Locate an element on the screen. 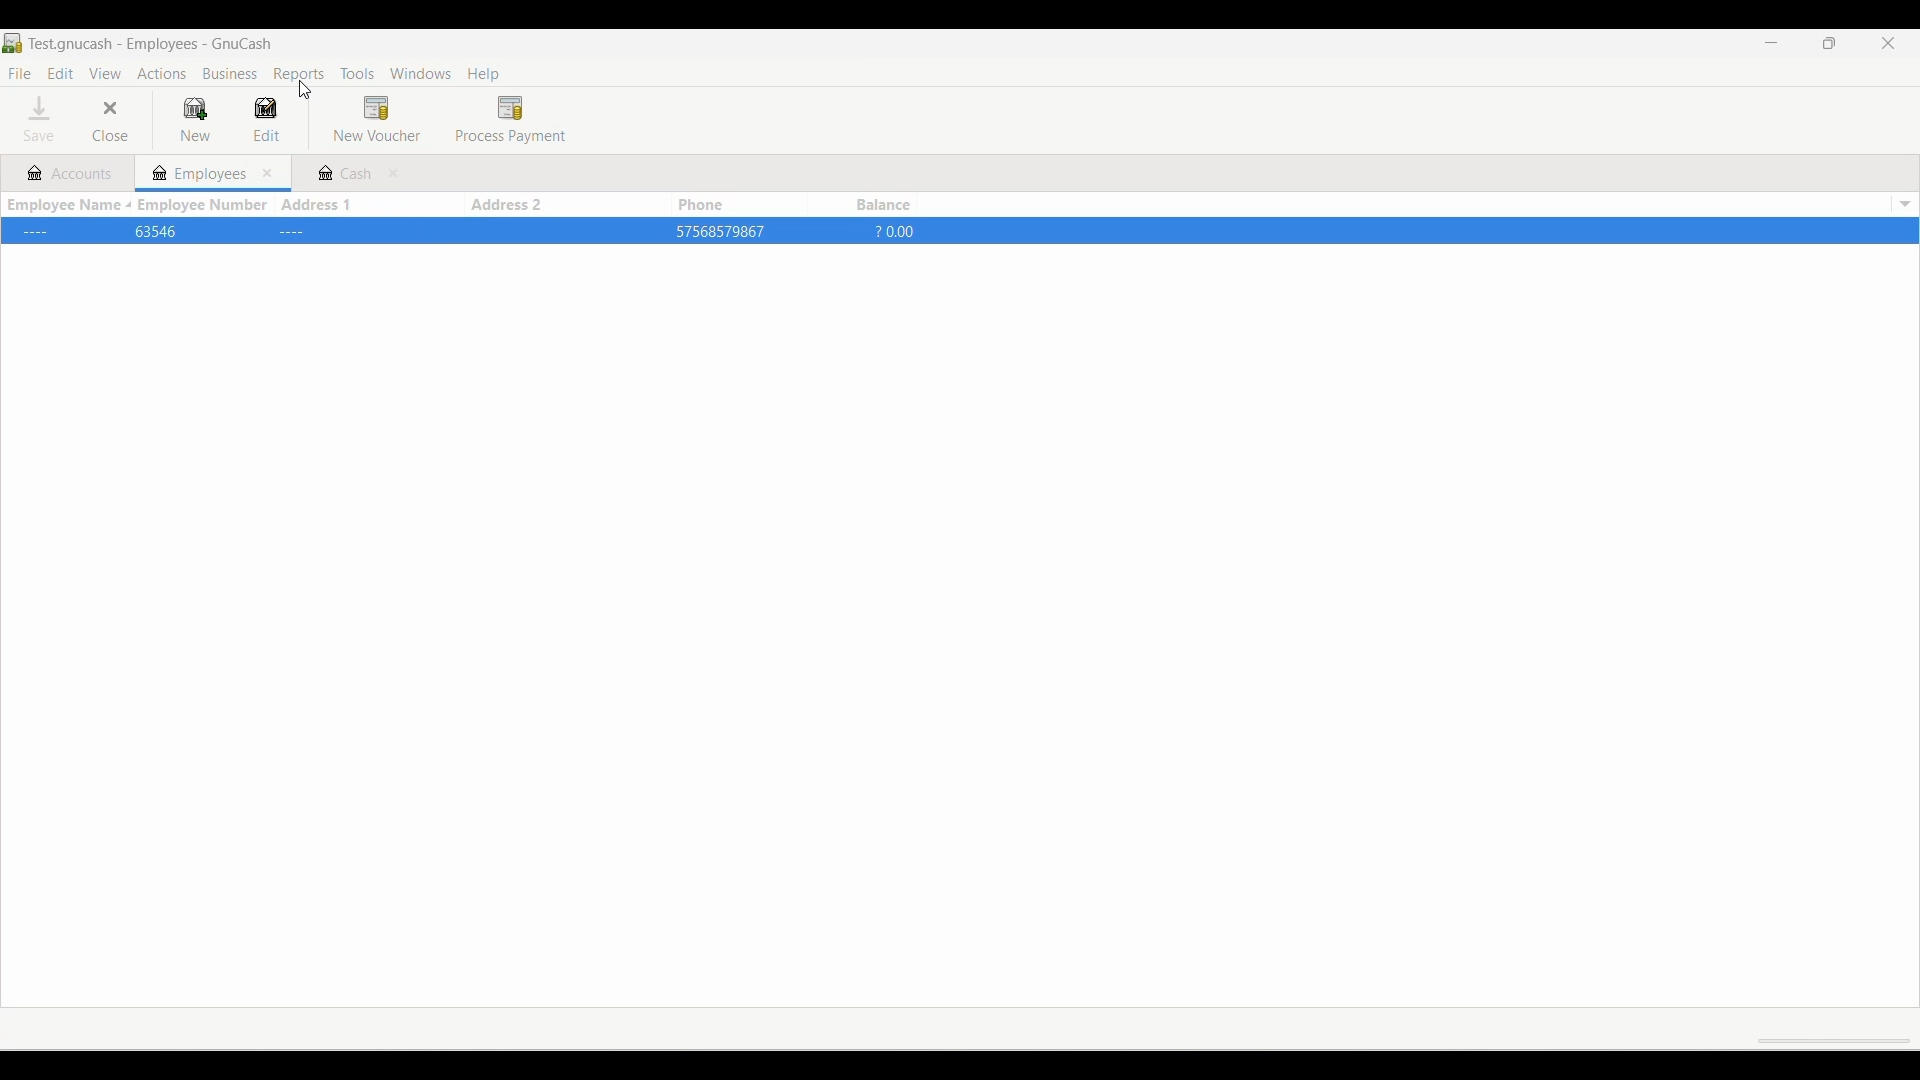 The width and height of the screenshot is (1920, 1080). Process payment is located at coordinates (512, 119).